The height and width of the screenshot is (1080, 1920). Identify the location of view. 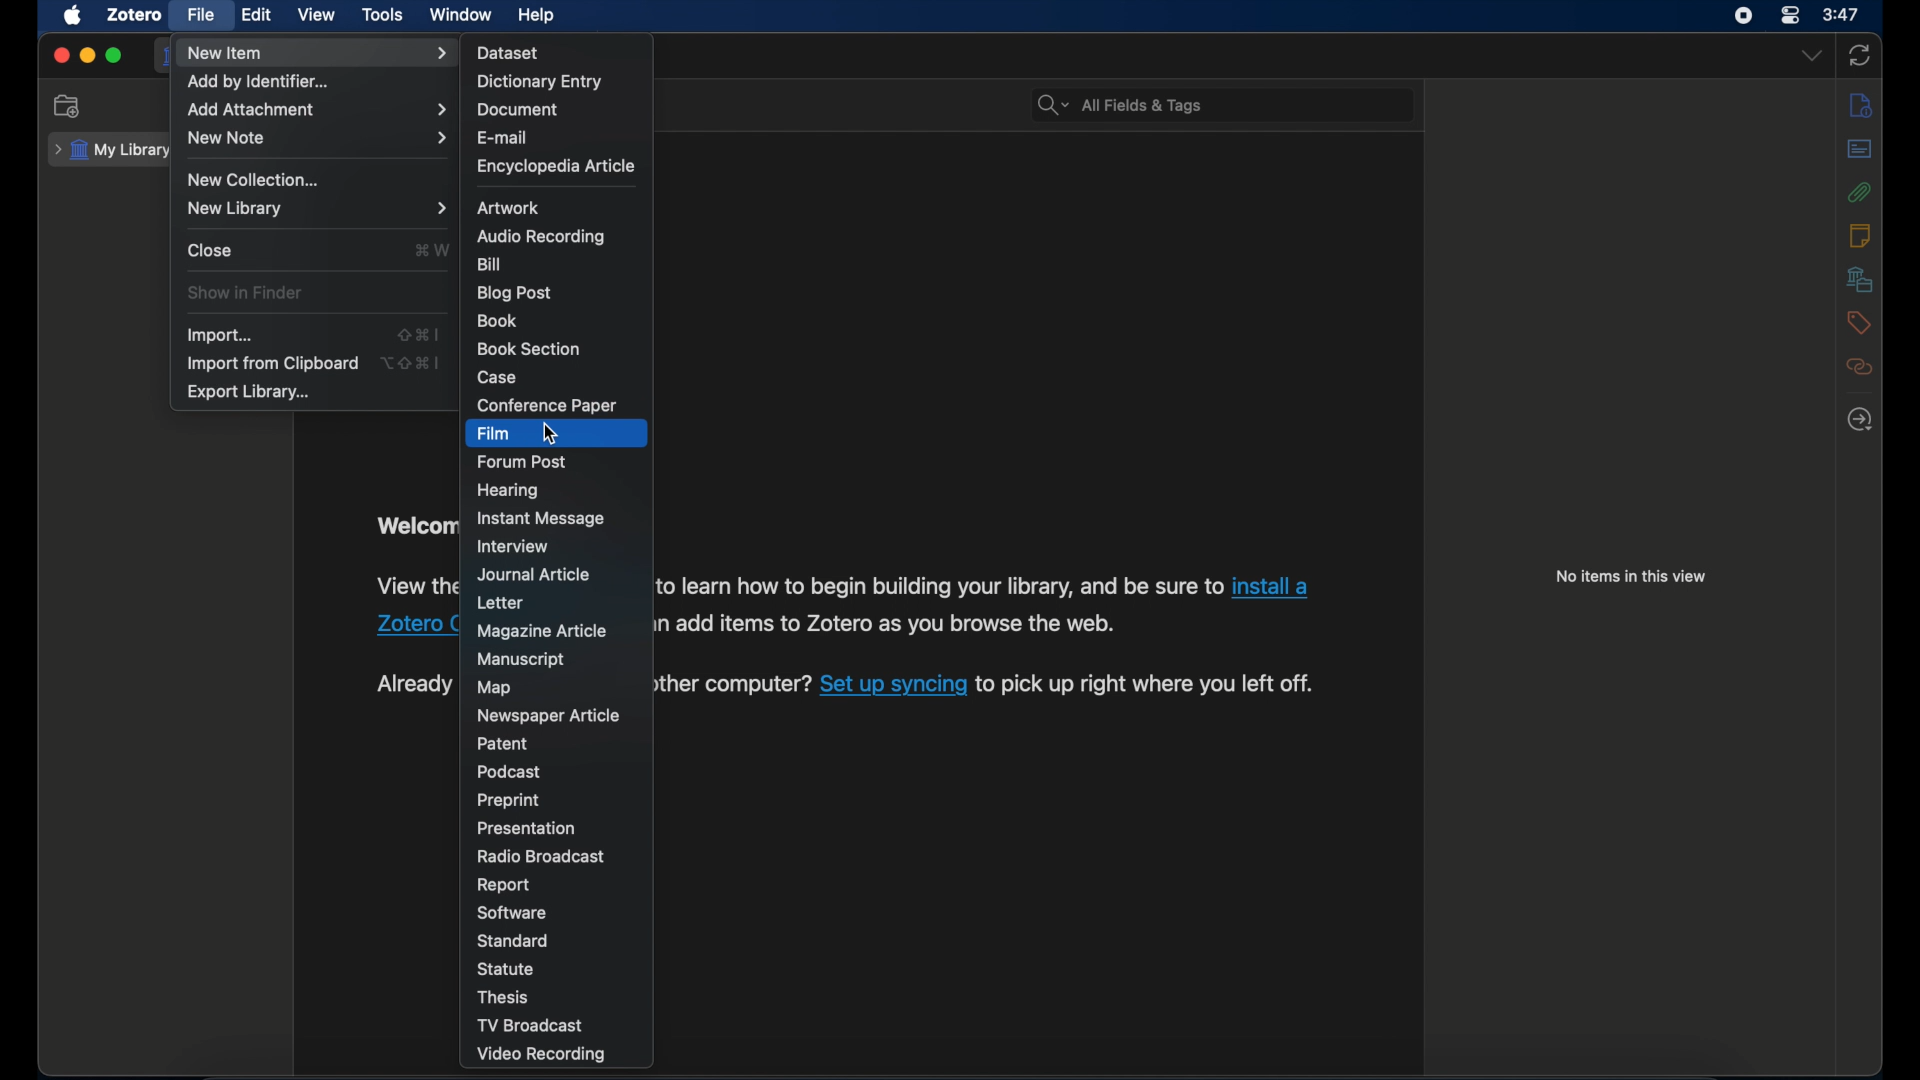
(318, 15).